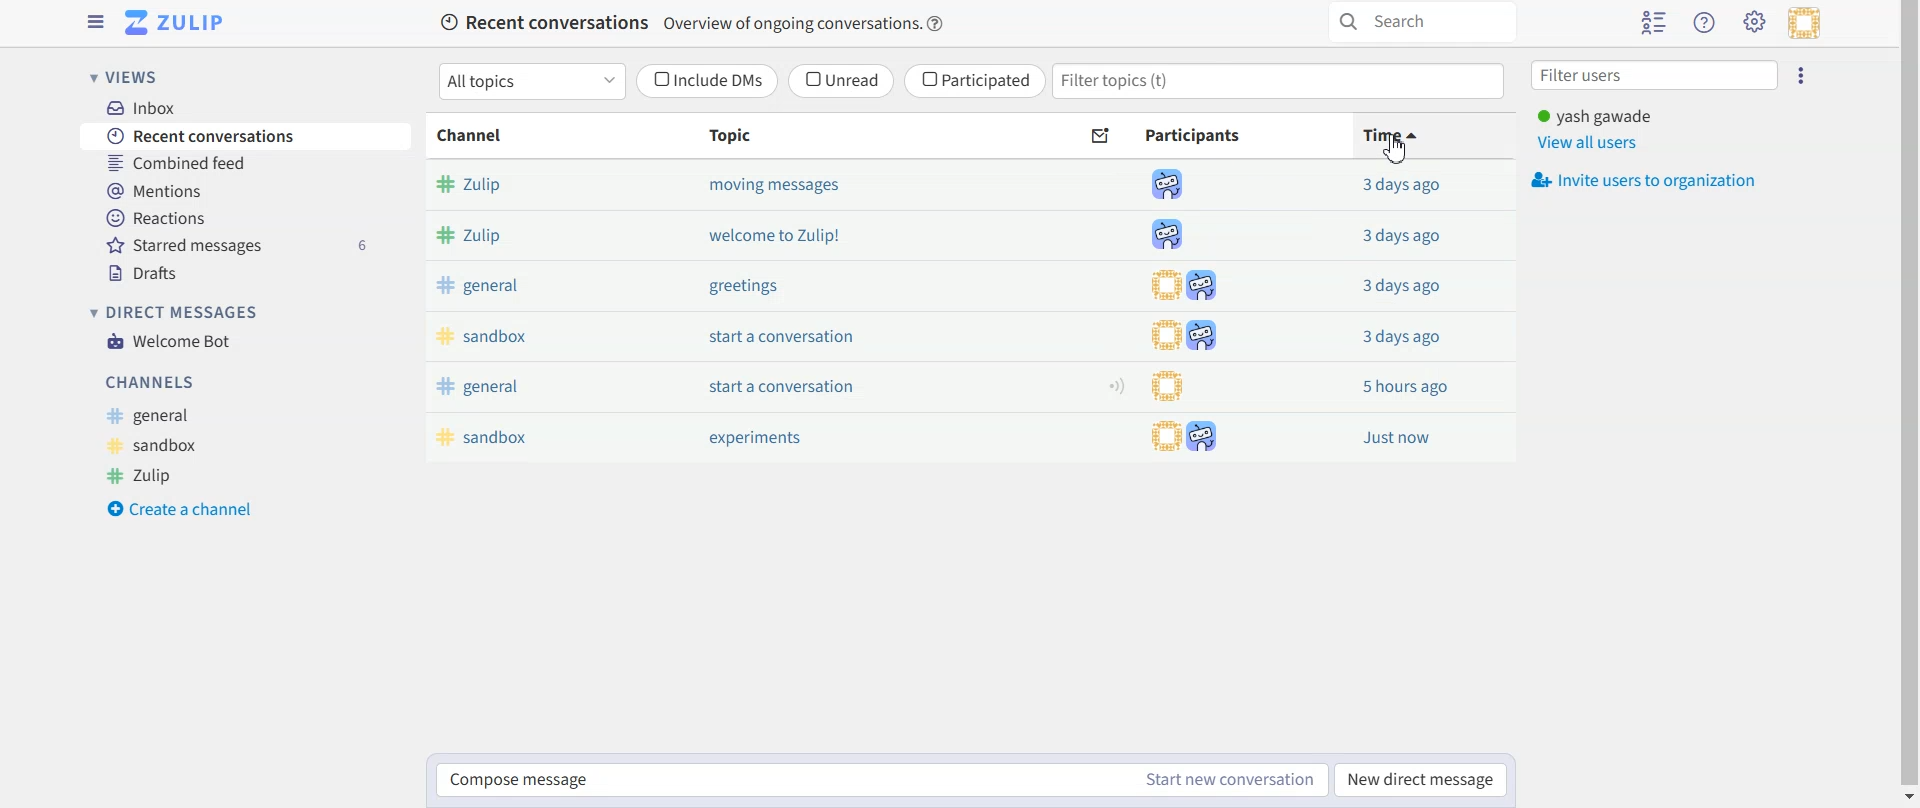 The width and height of the screenshot is (1920, 808). What do you see at coordinates (937, 24) in the screenshot?
I see `help` at bounding box center [937, 24].